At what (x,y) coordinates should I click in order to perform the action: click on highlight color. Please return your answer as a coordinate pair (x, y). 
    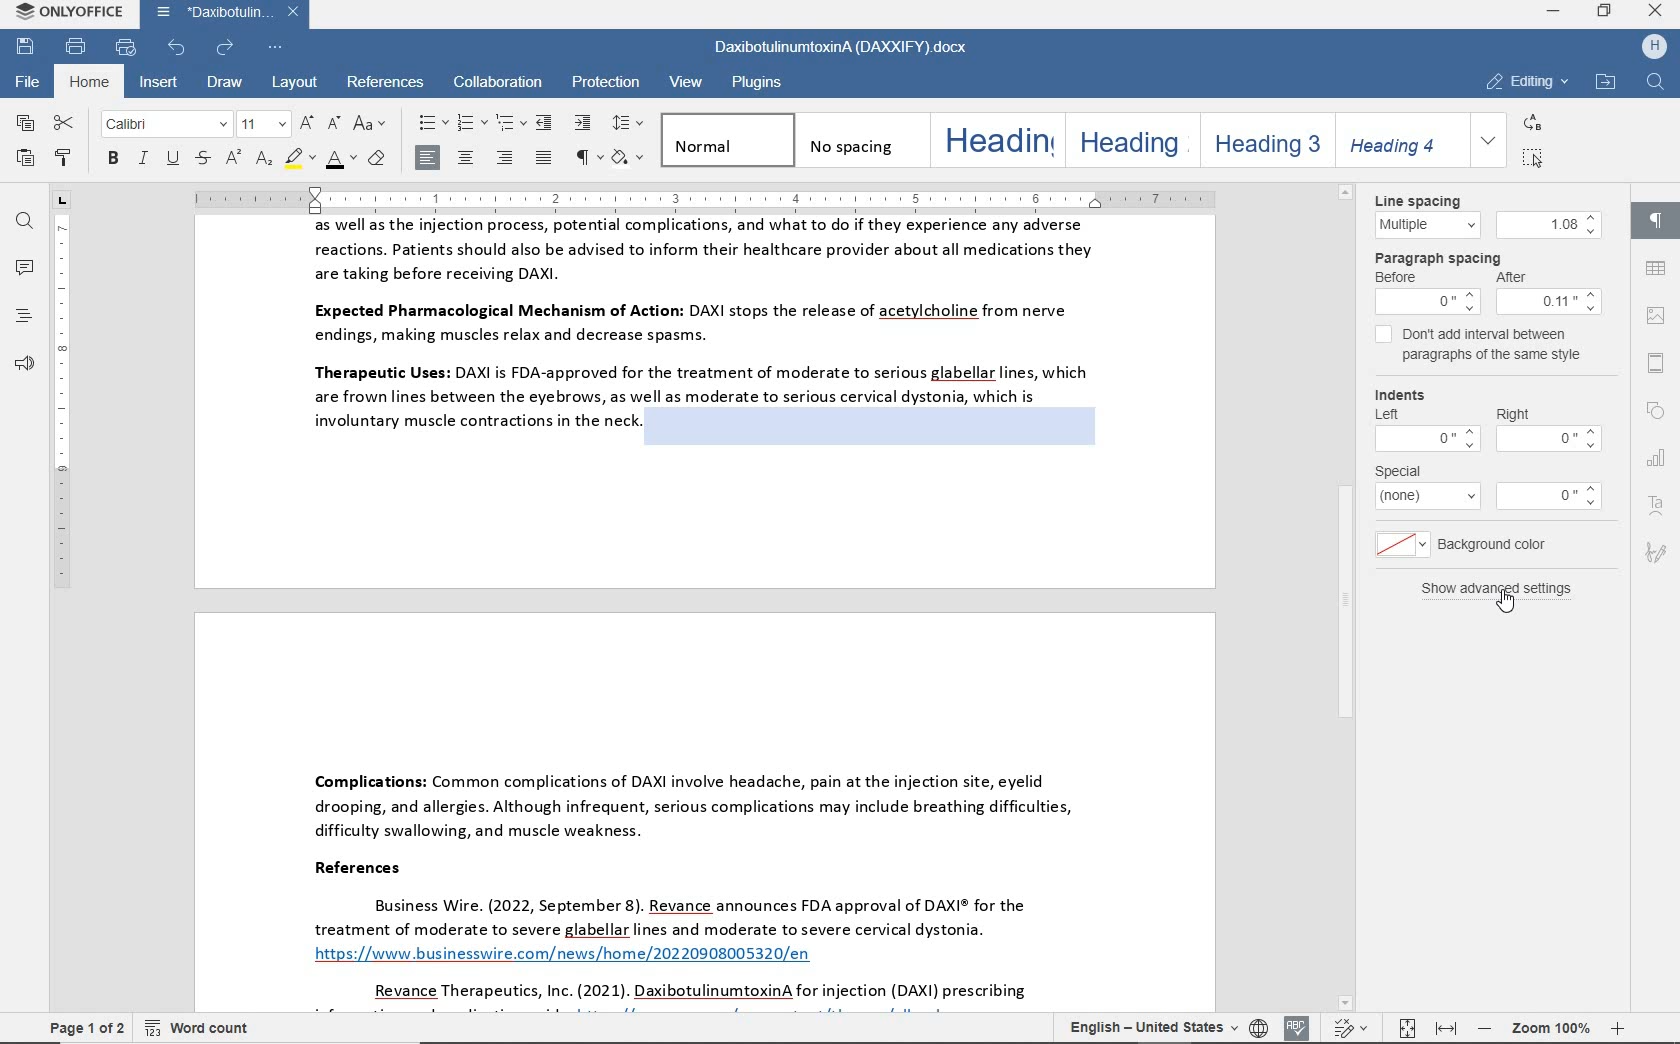
    Looking at the image, I should click on (301, 160).